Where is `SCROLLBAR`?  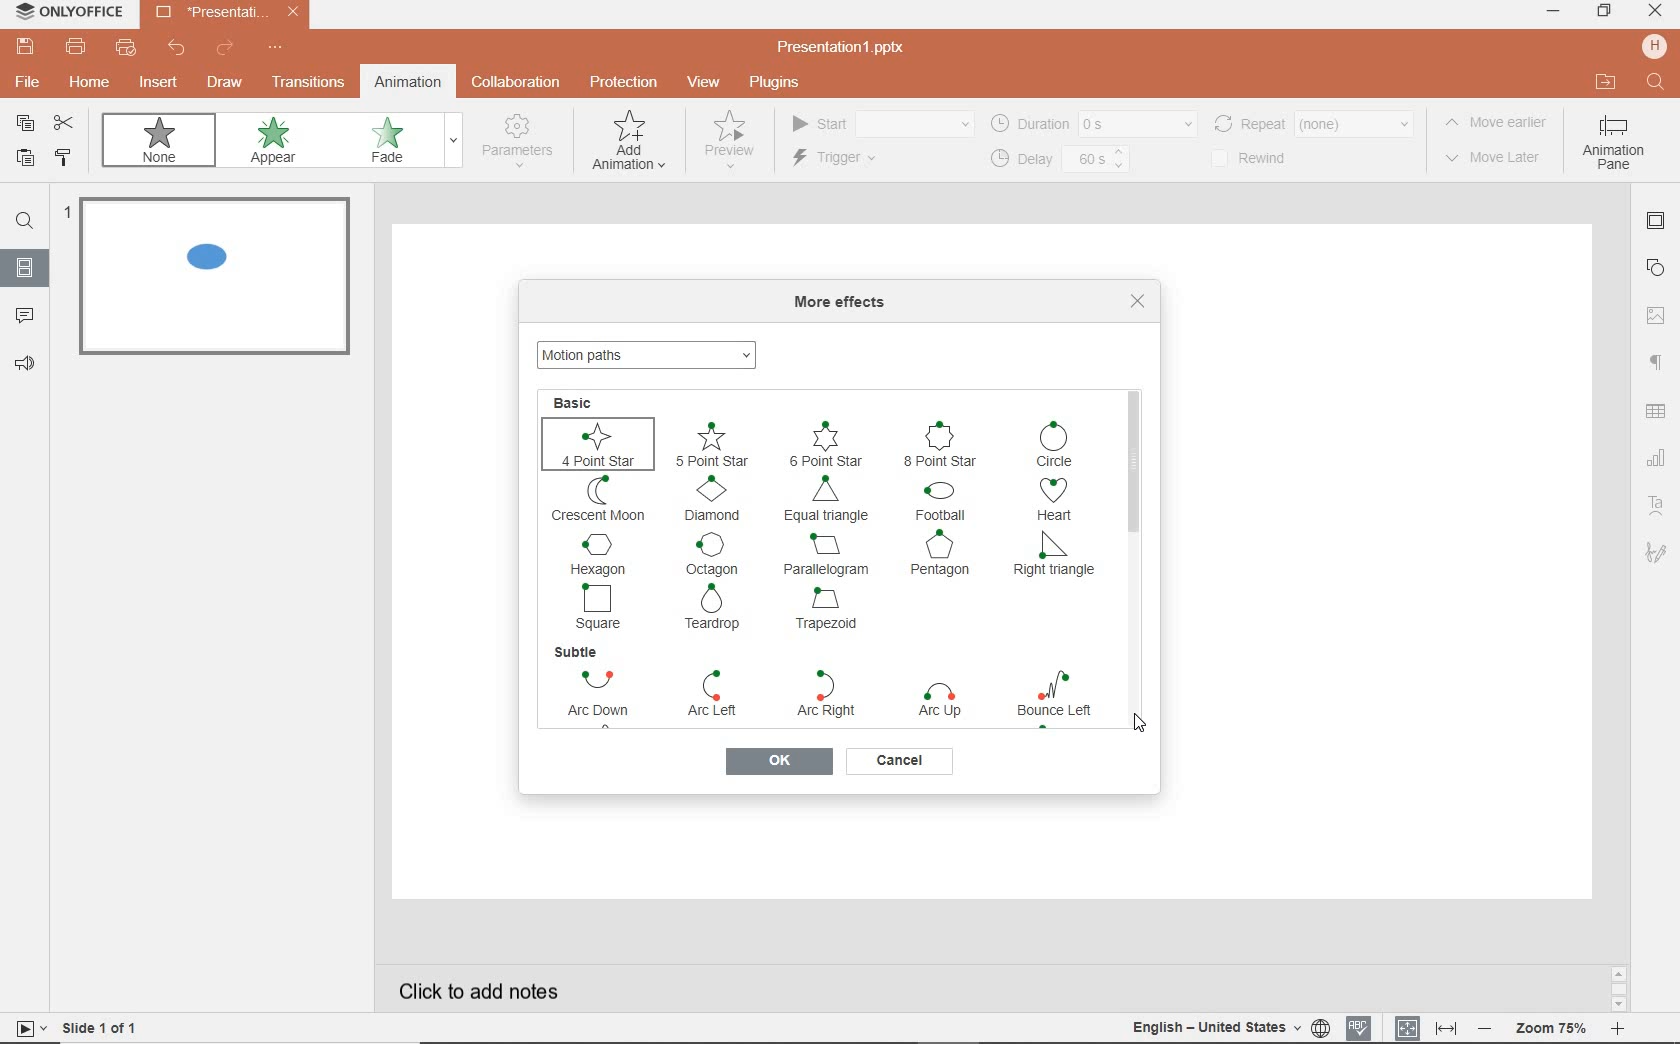
SCROLLBAR is located at coordinates (1135, 544).